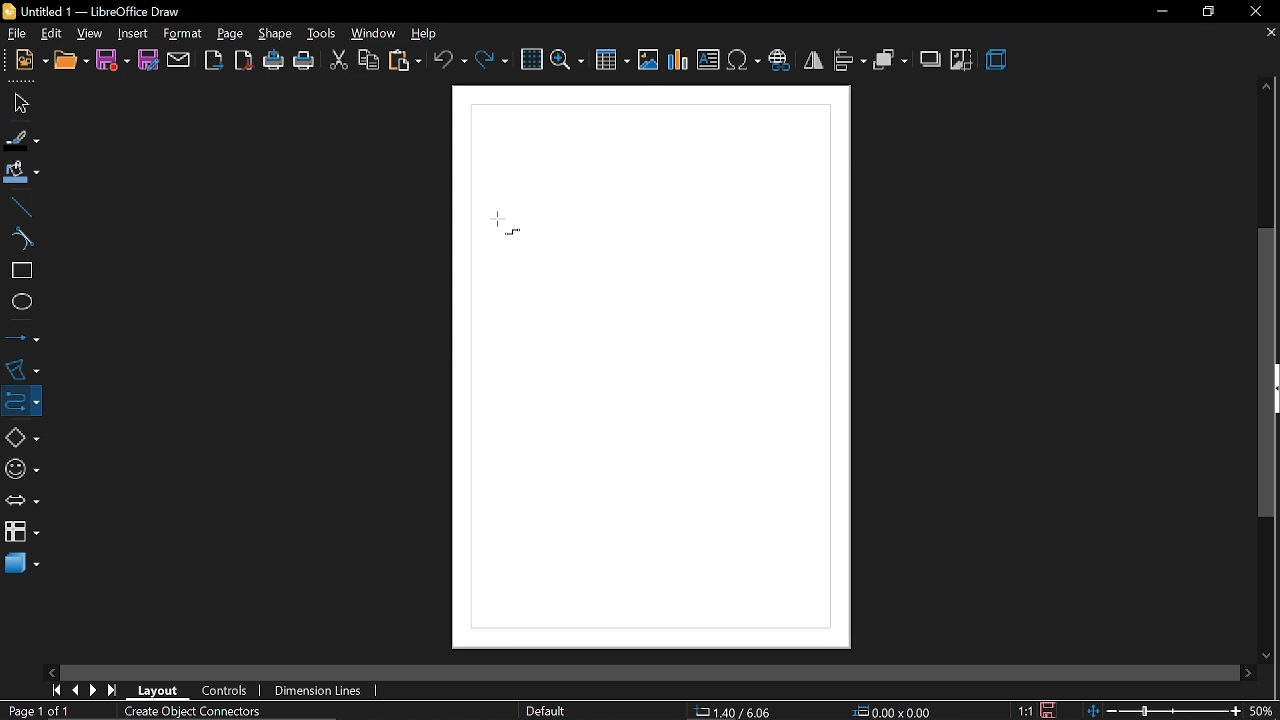 The image size is (1280, 720). Describe the element at coordinates (404, 61) in the screenshot. I see `paste` at that location.